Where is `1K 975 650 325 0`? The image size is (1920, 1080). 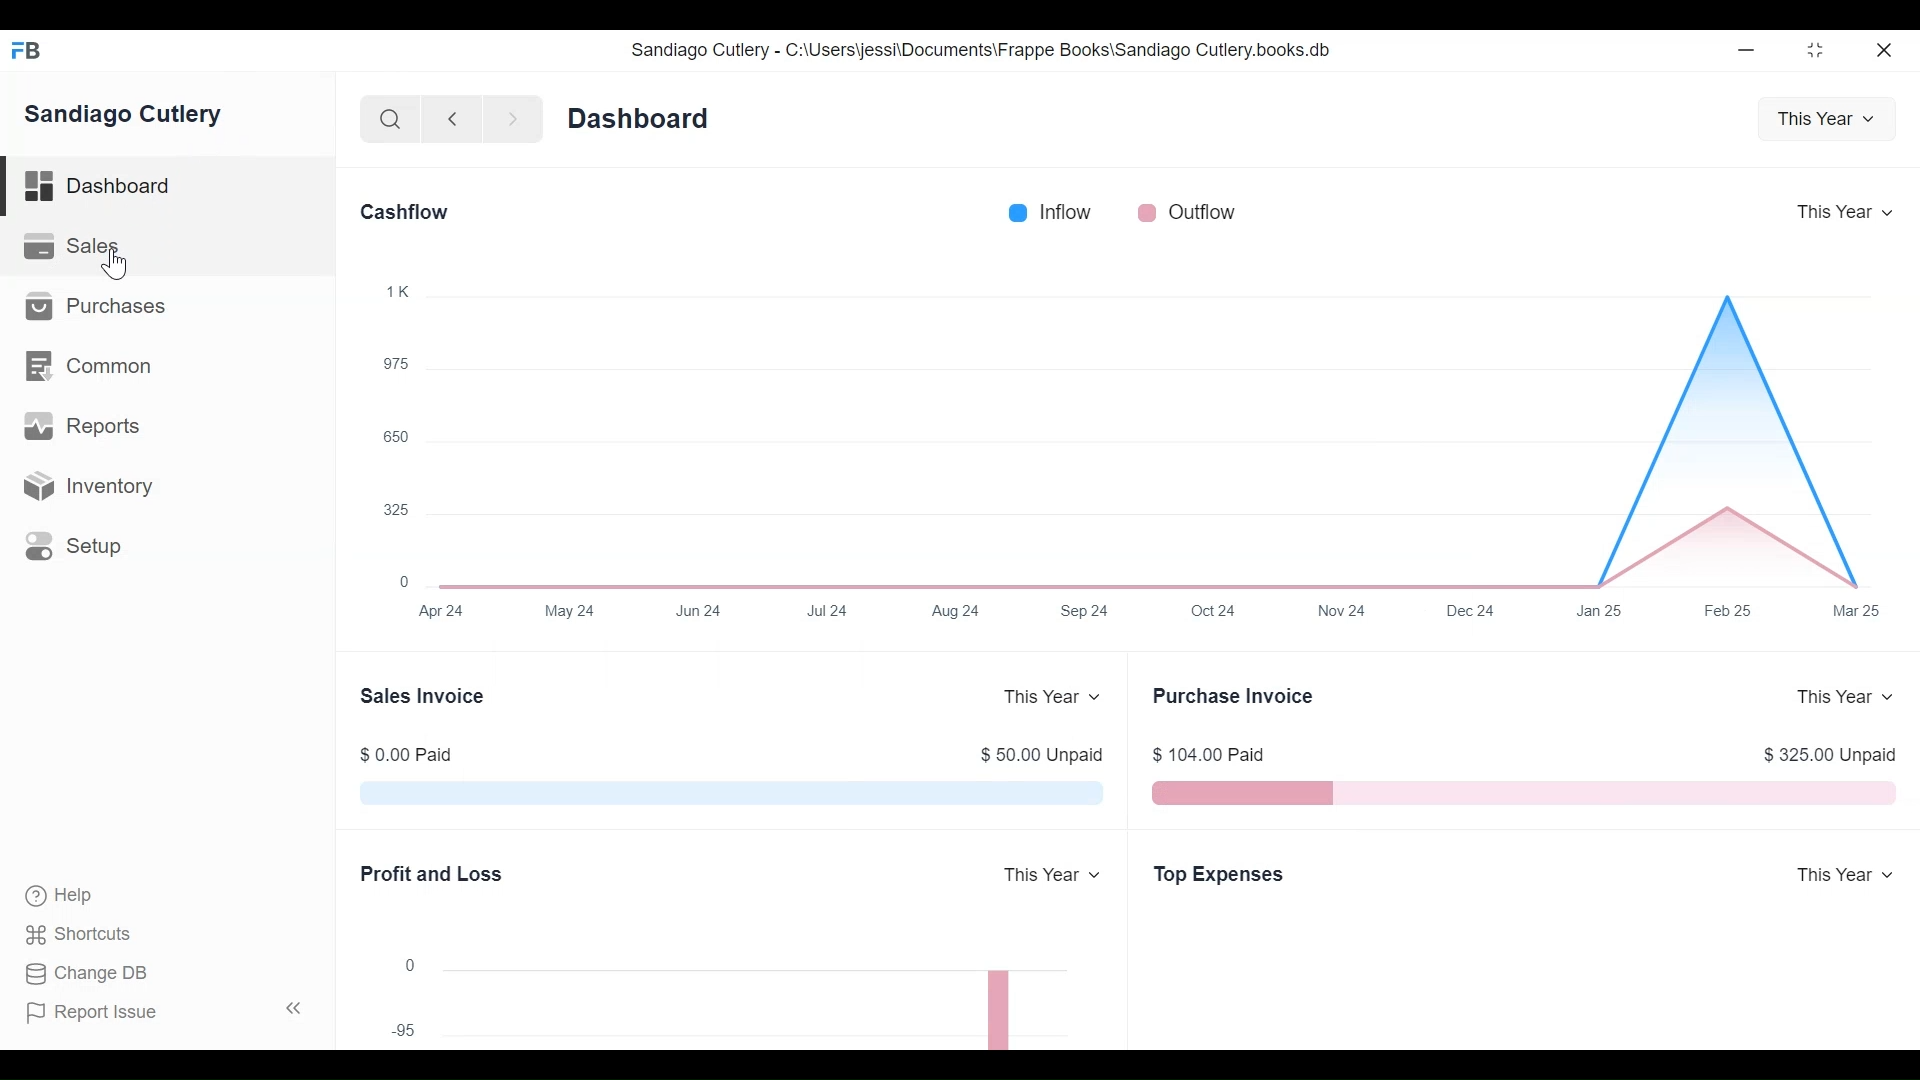
1K 975 650 325 0 is located at coordinates (397, 431).